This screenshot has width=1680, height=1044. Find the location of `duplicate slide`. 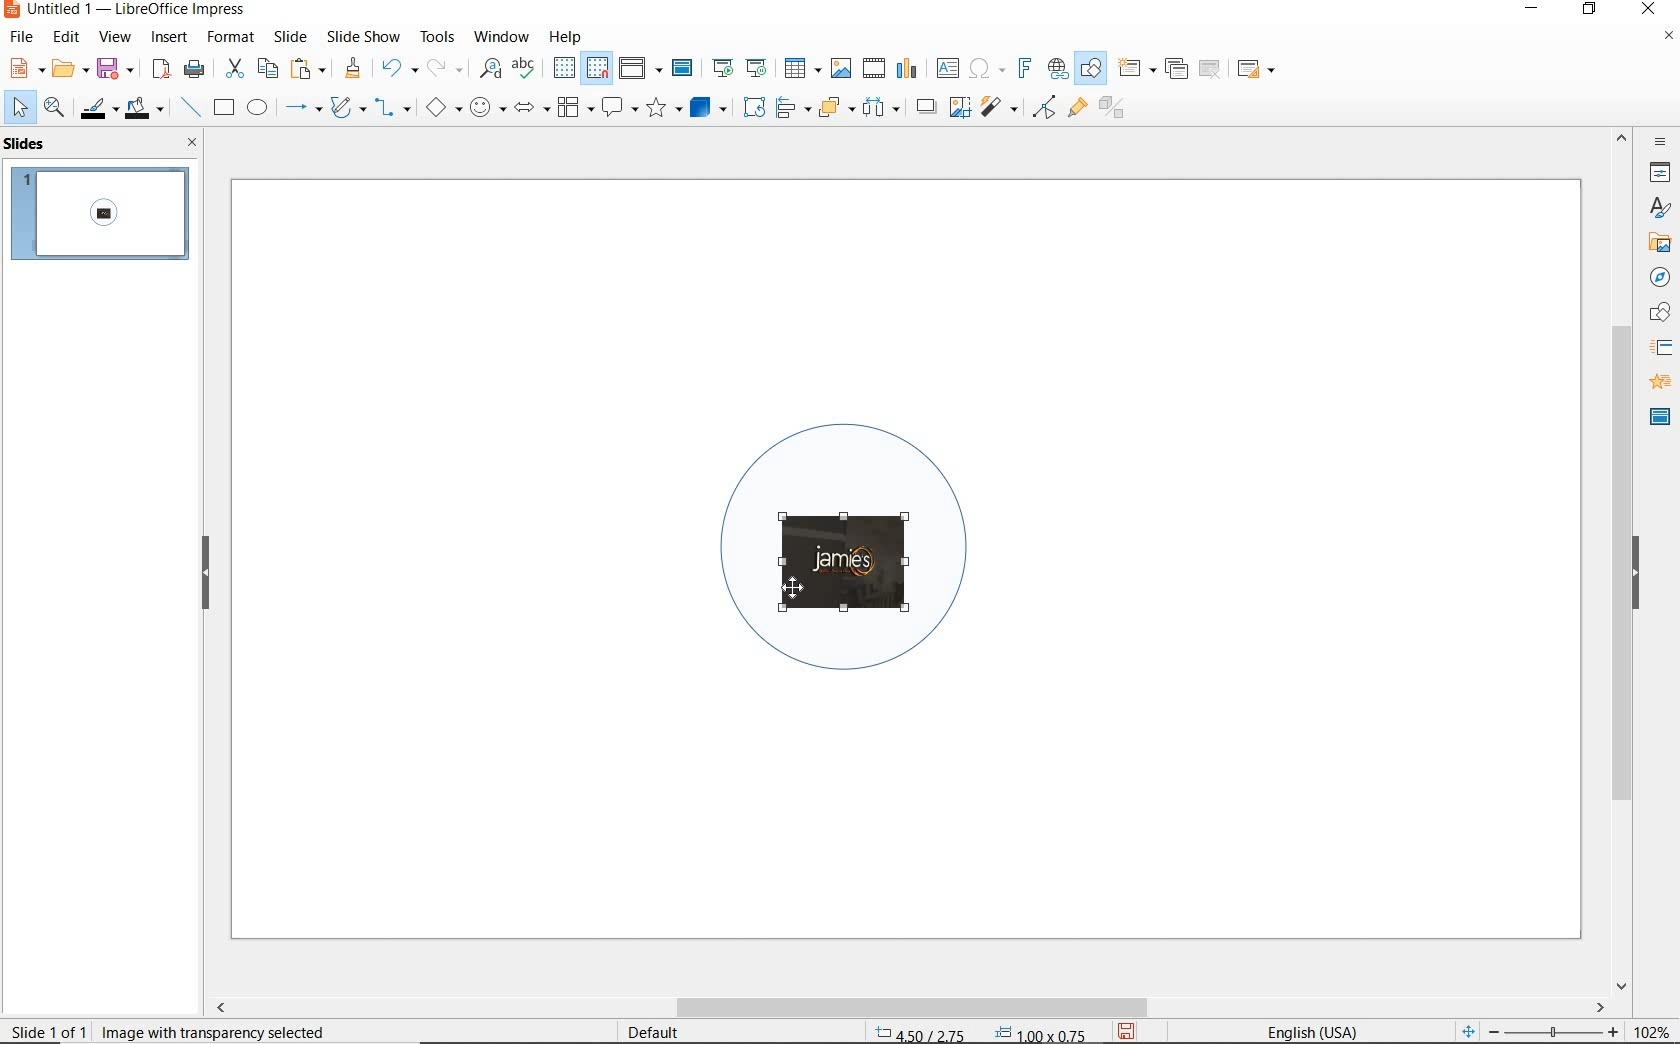

duplicate slide is located at coordinates (1176, 69).